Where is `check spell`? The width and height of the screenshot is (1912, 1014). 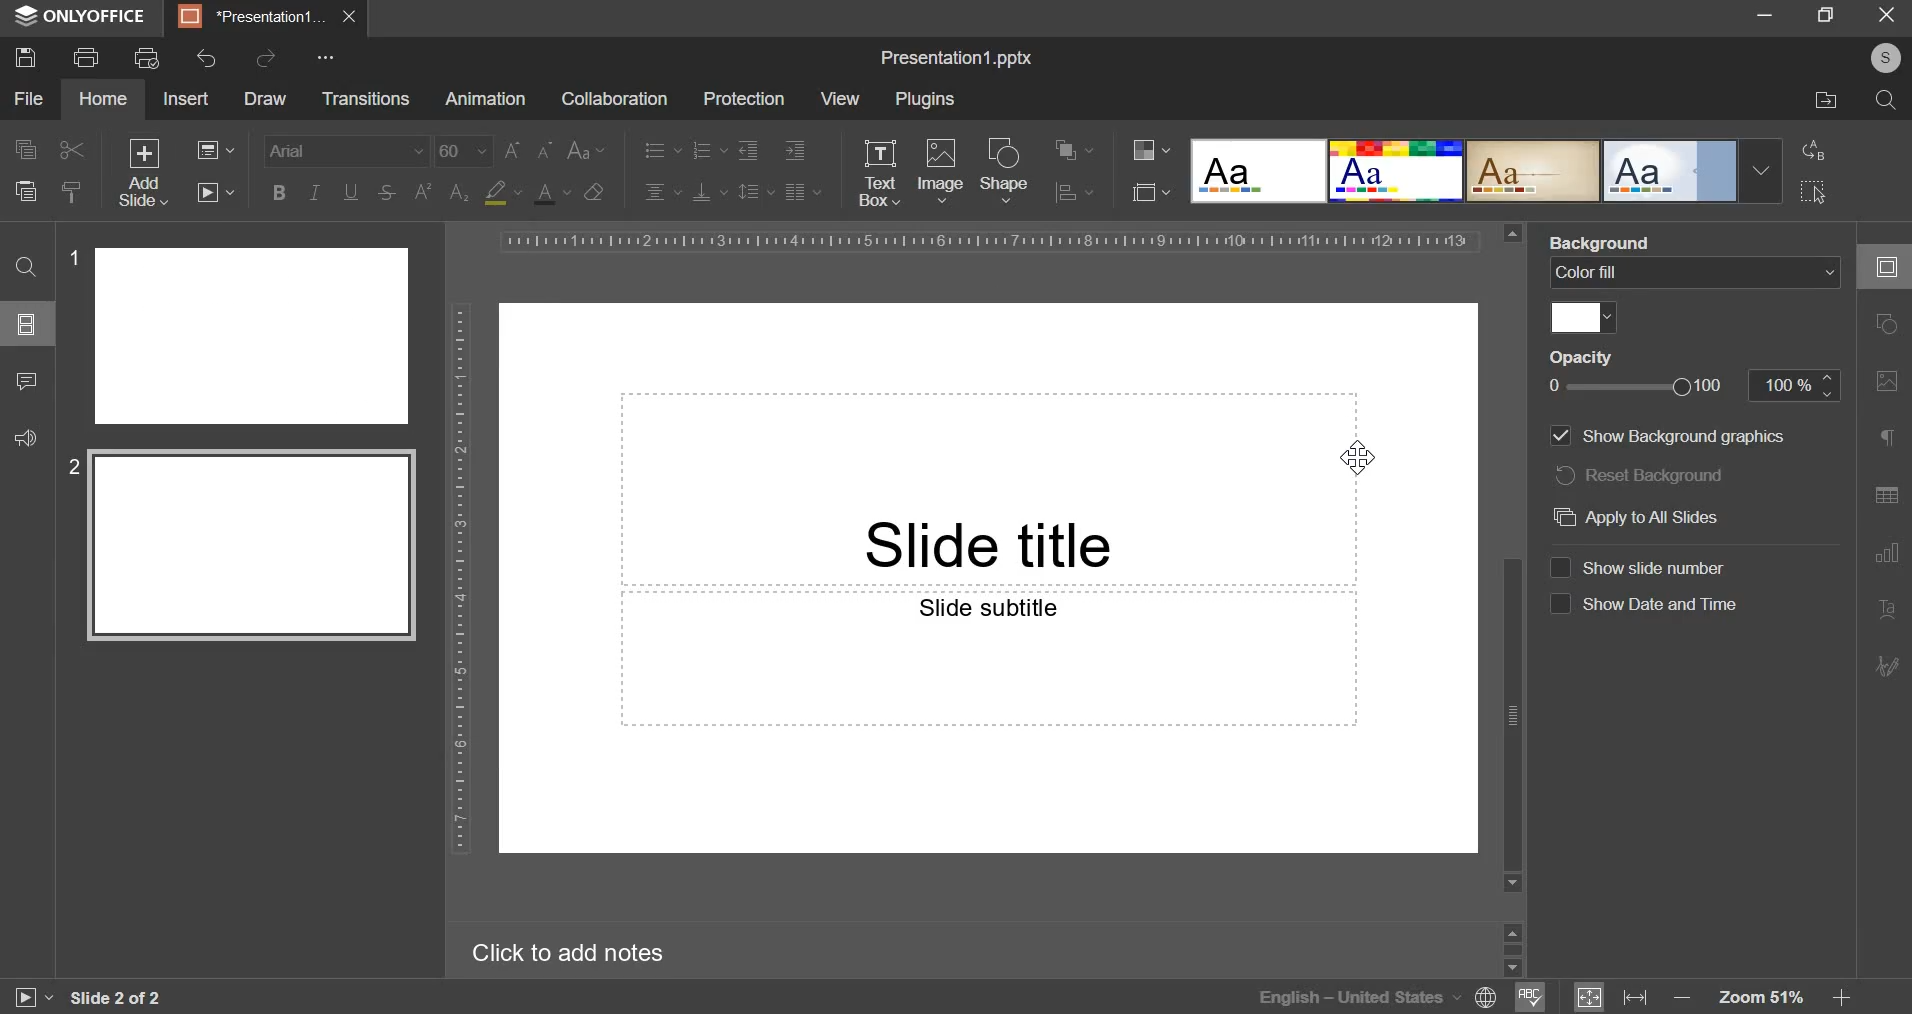 check spell is located at coordinates (1527, 997).